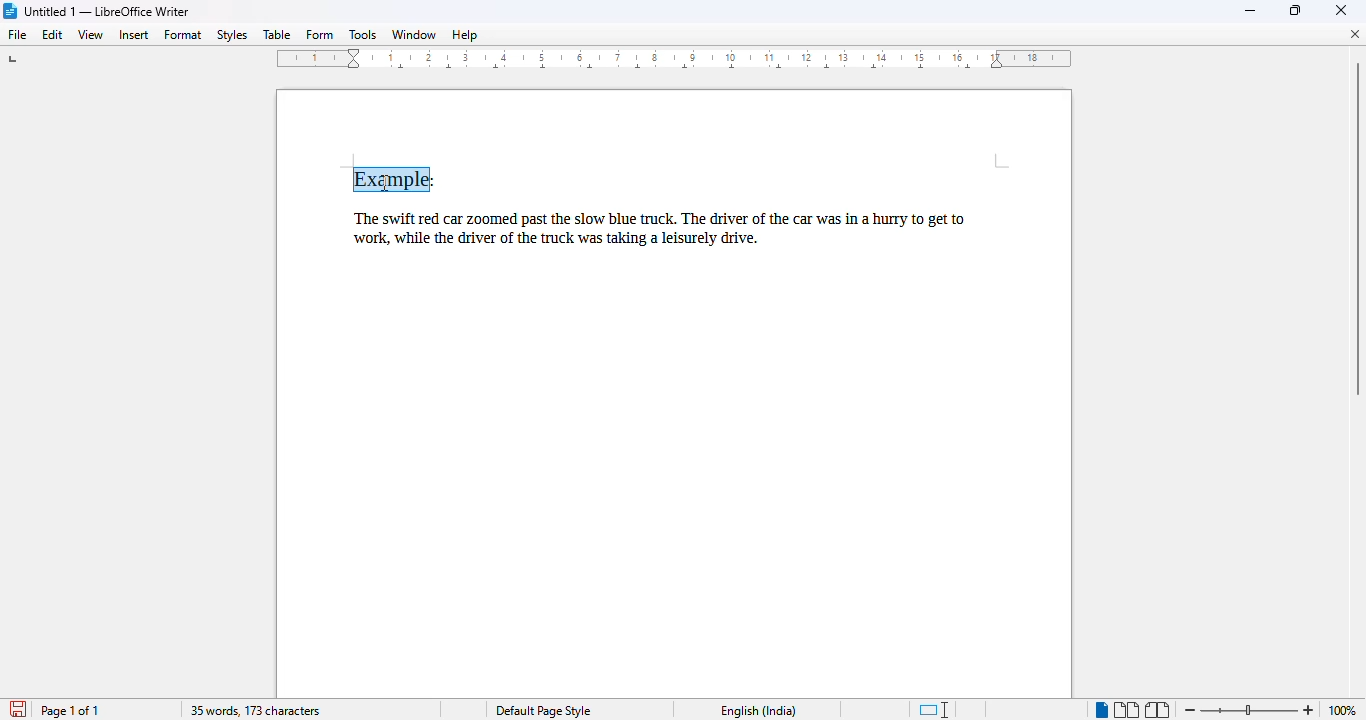 The image size is (1366, 720). What do you see at coordinates (1251, 11) in the screenshot?
I see `minimize` at bounding box center [1251, 11].